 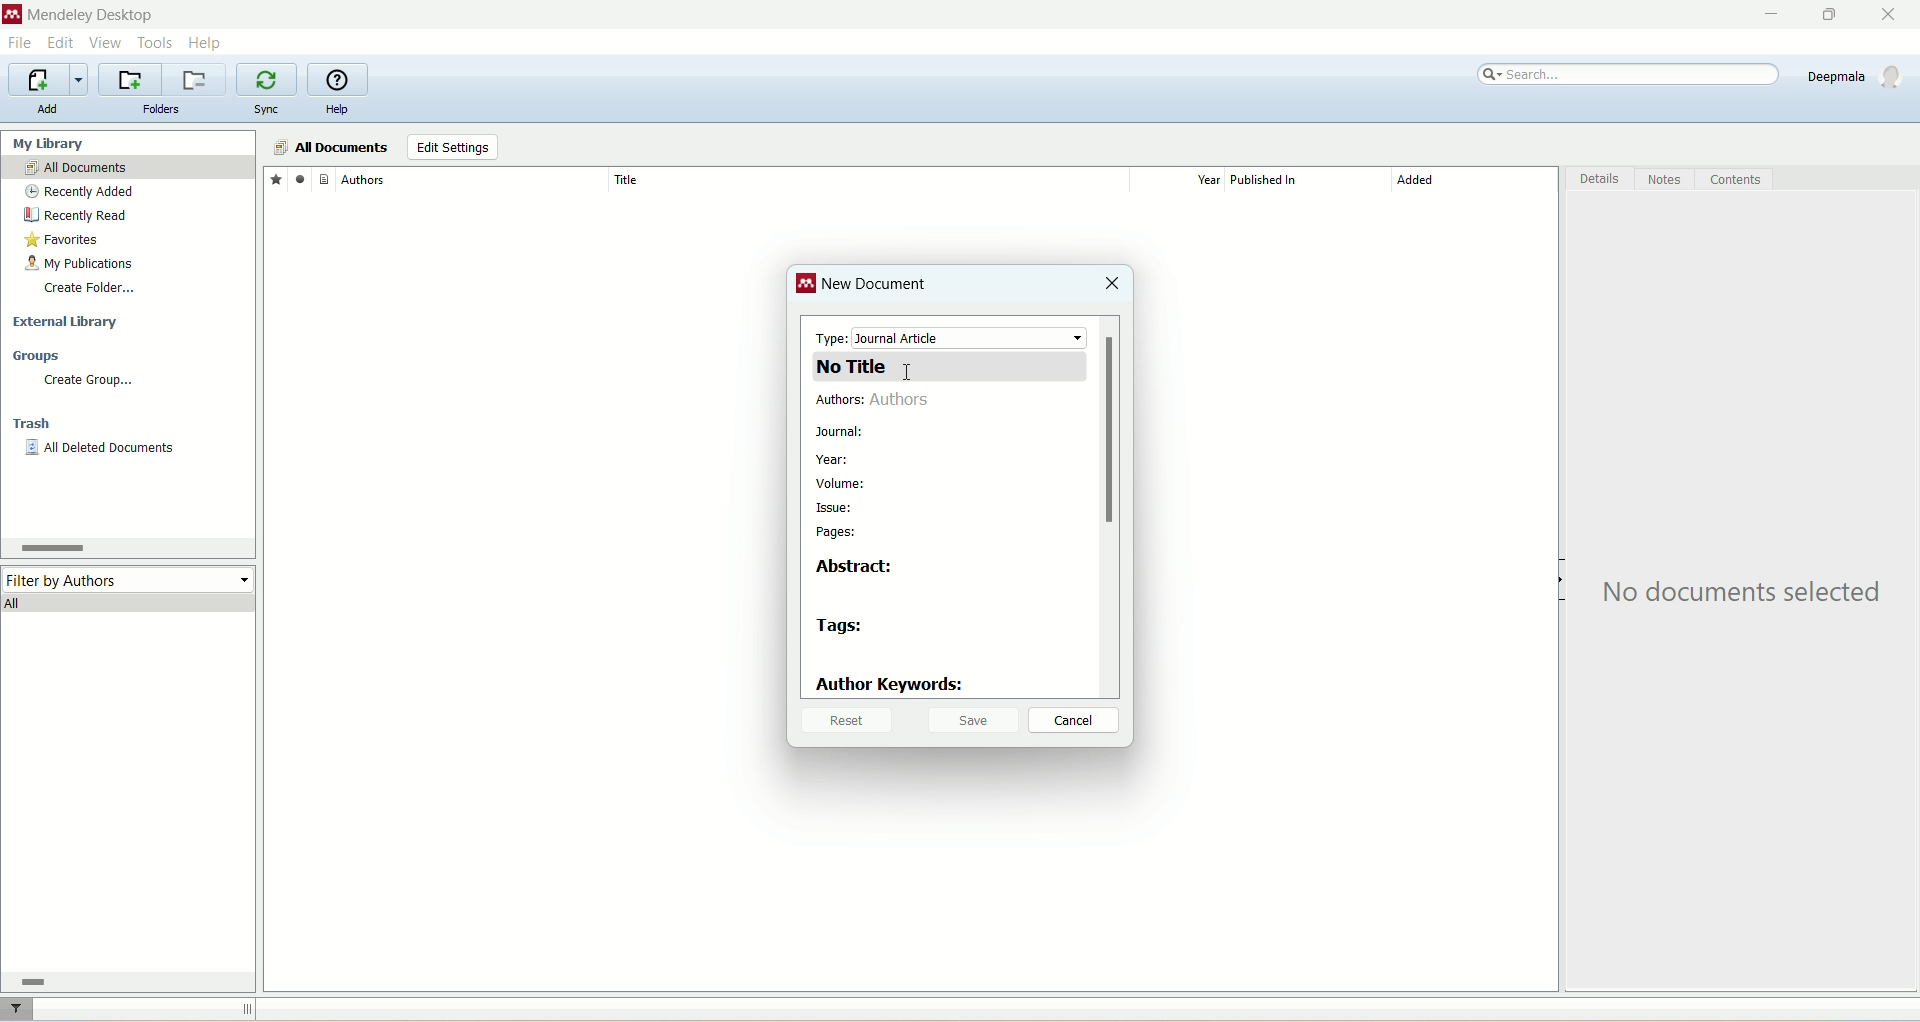 What do you see at coordinates (297, 178) in the screenshot?
I see `read/unread` at bounding box center [297, 178].